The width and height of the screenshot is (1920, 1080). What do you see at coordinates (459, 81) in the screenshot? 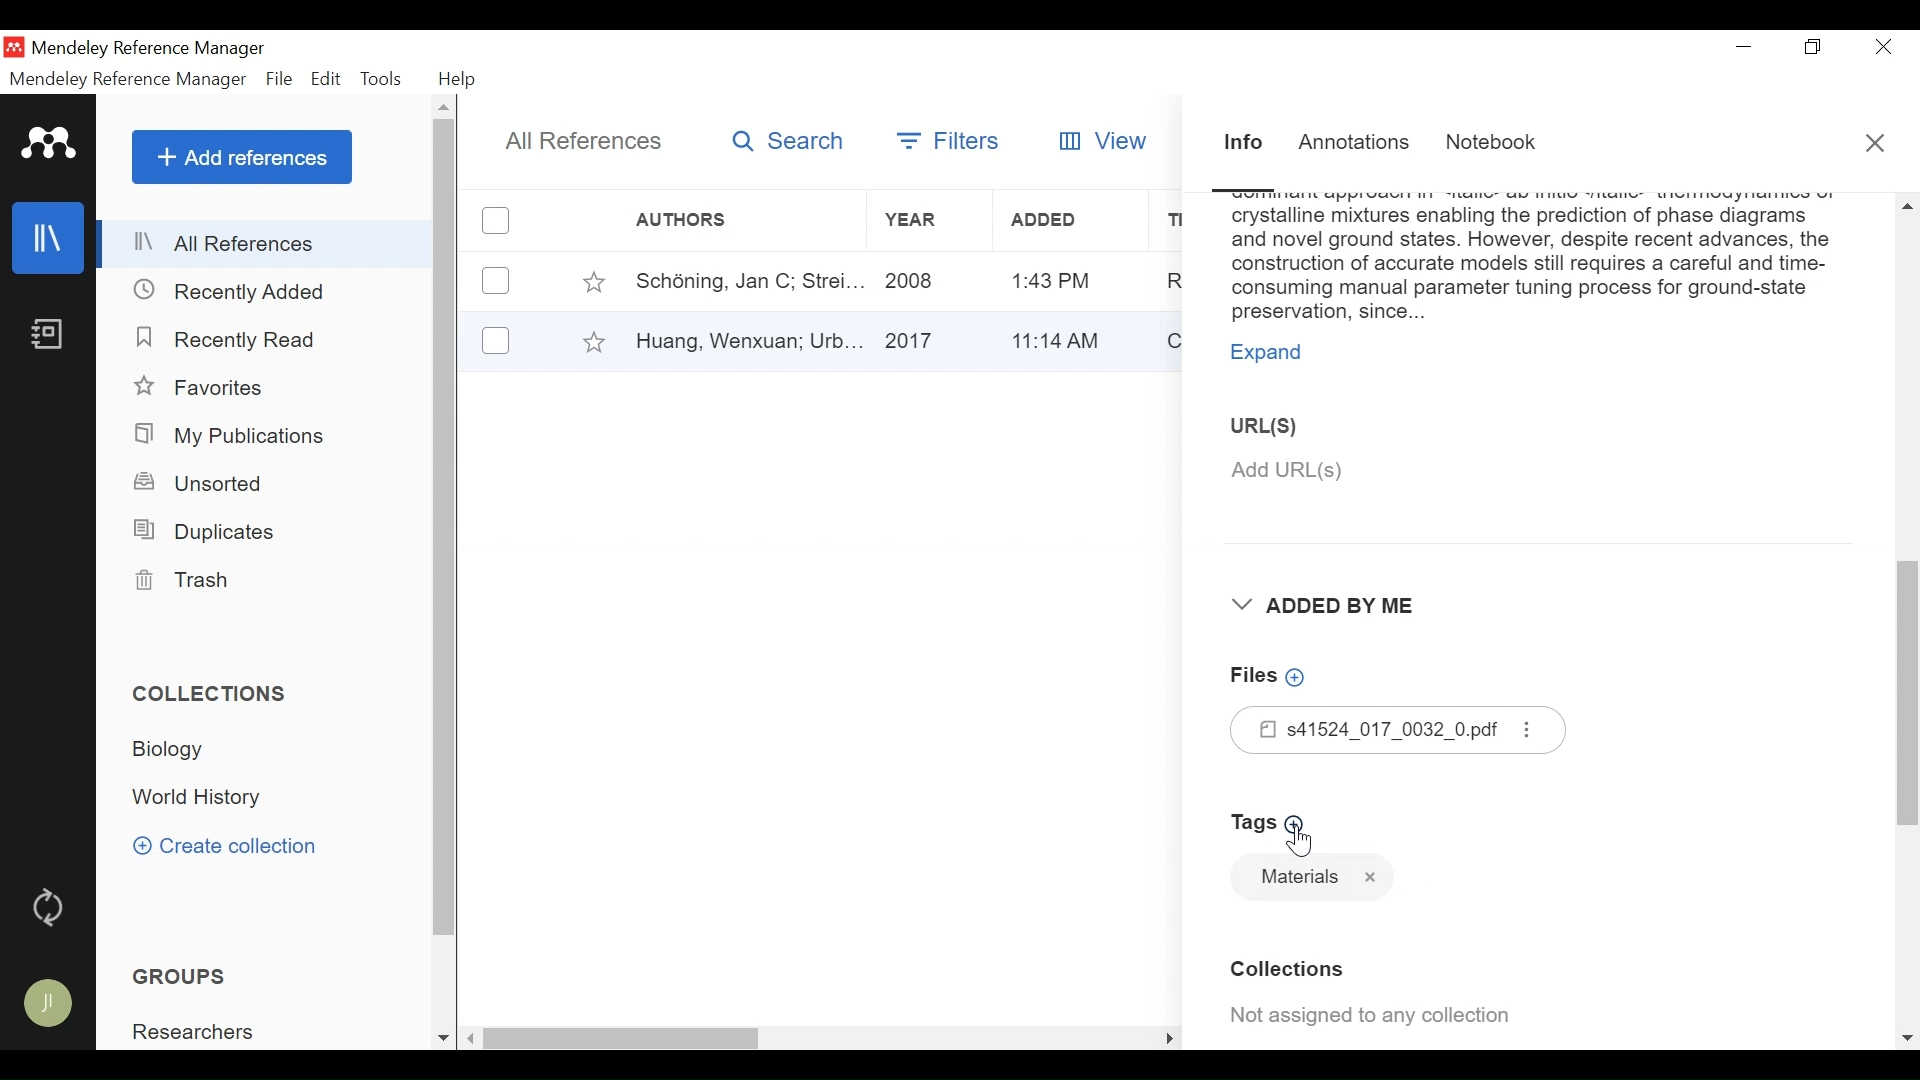
I see `Help` at bounding box center [459, 81].